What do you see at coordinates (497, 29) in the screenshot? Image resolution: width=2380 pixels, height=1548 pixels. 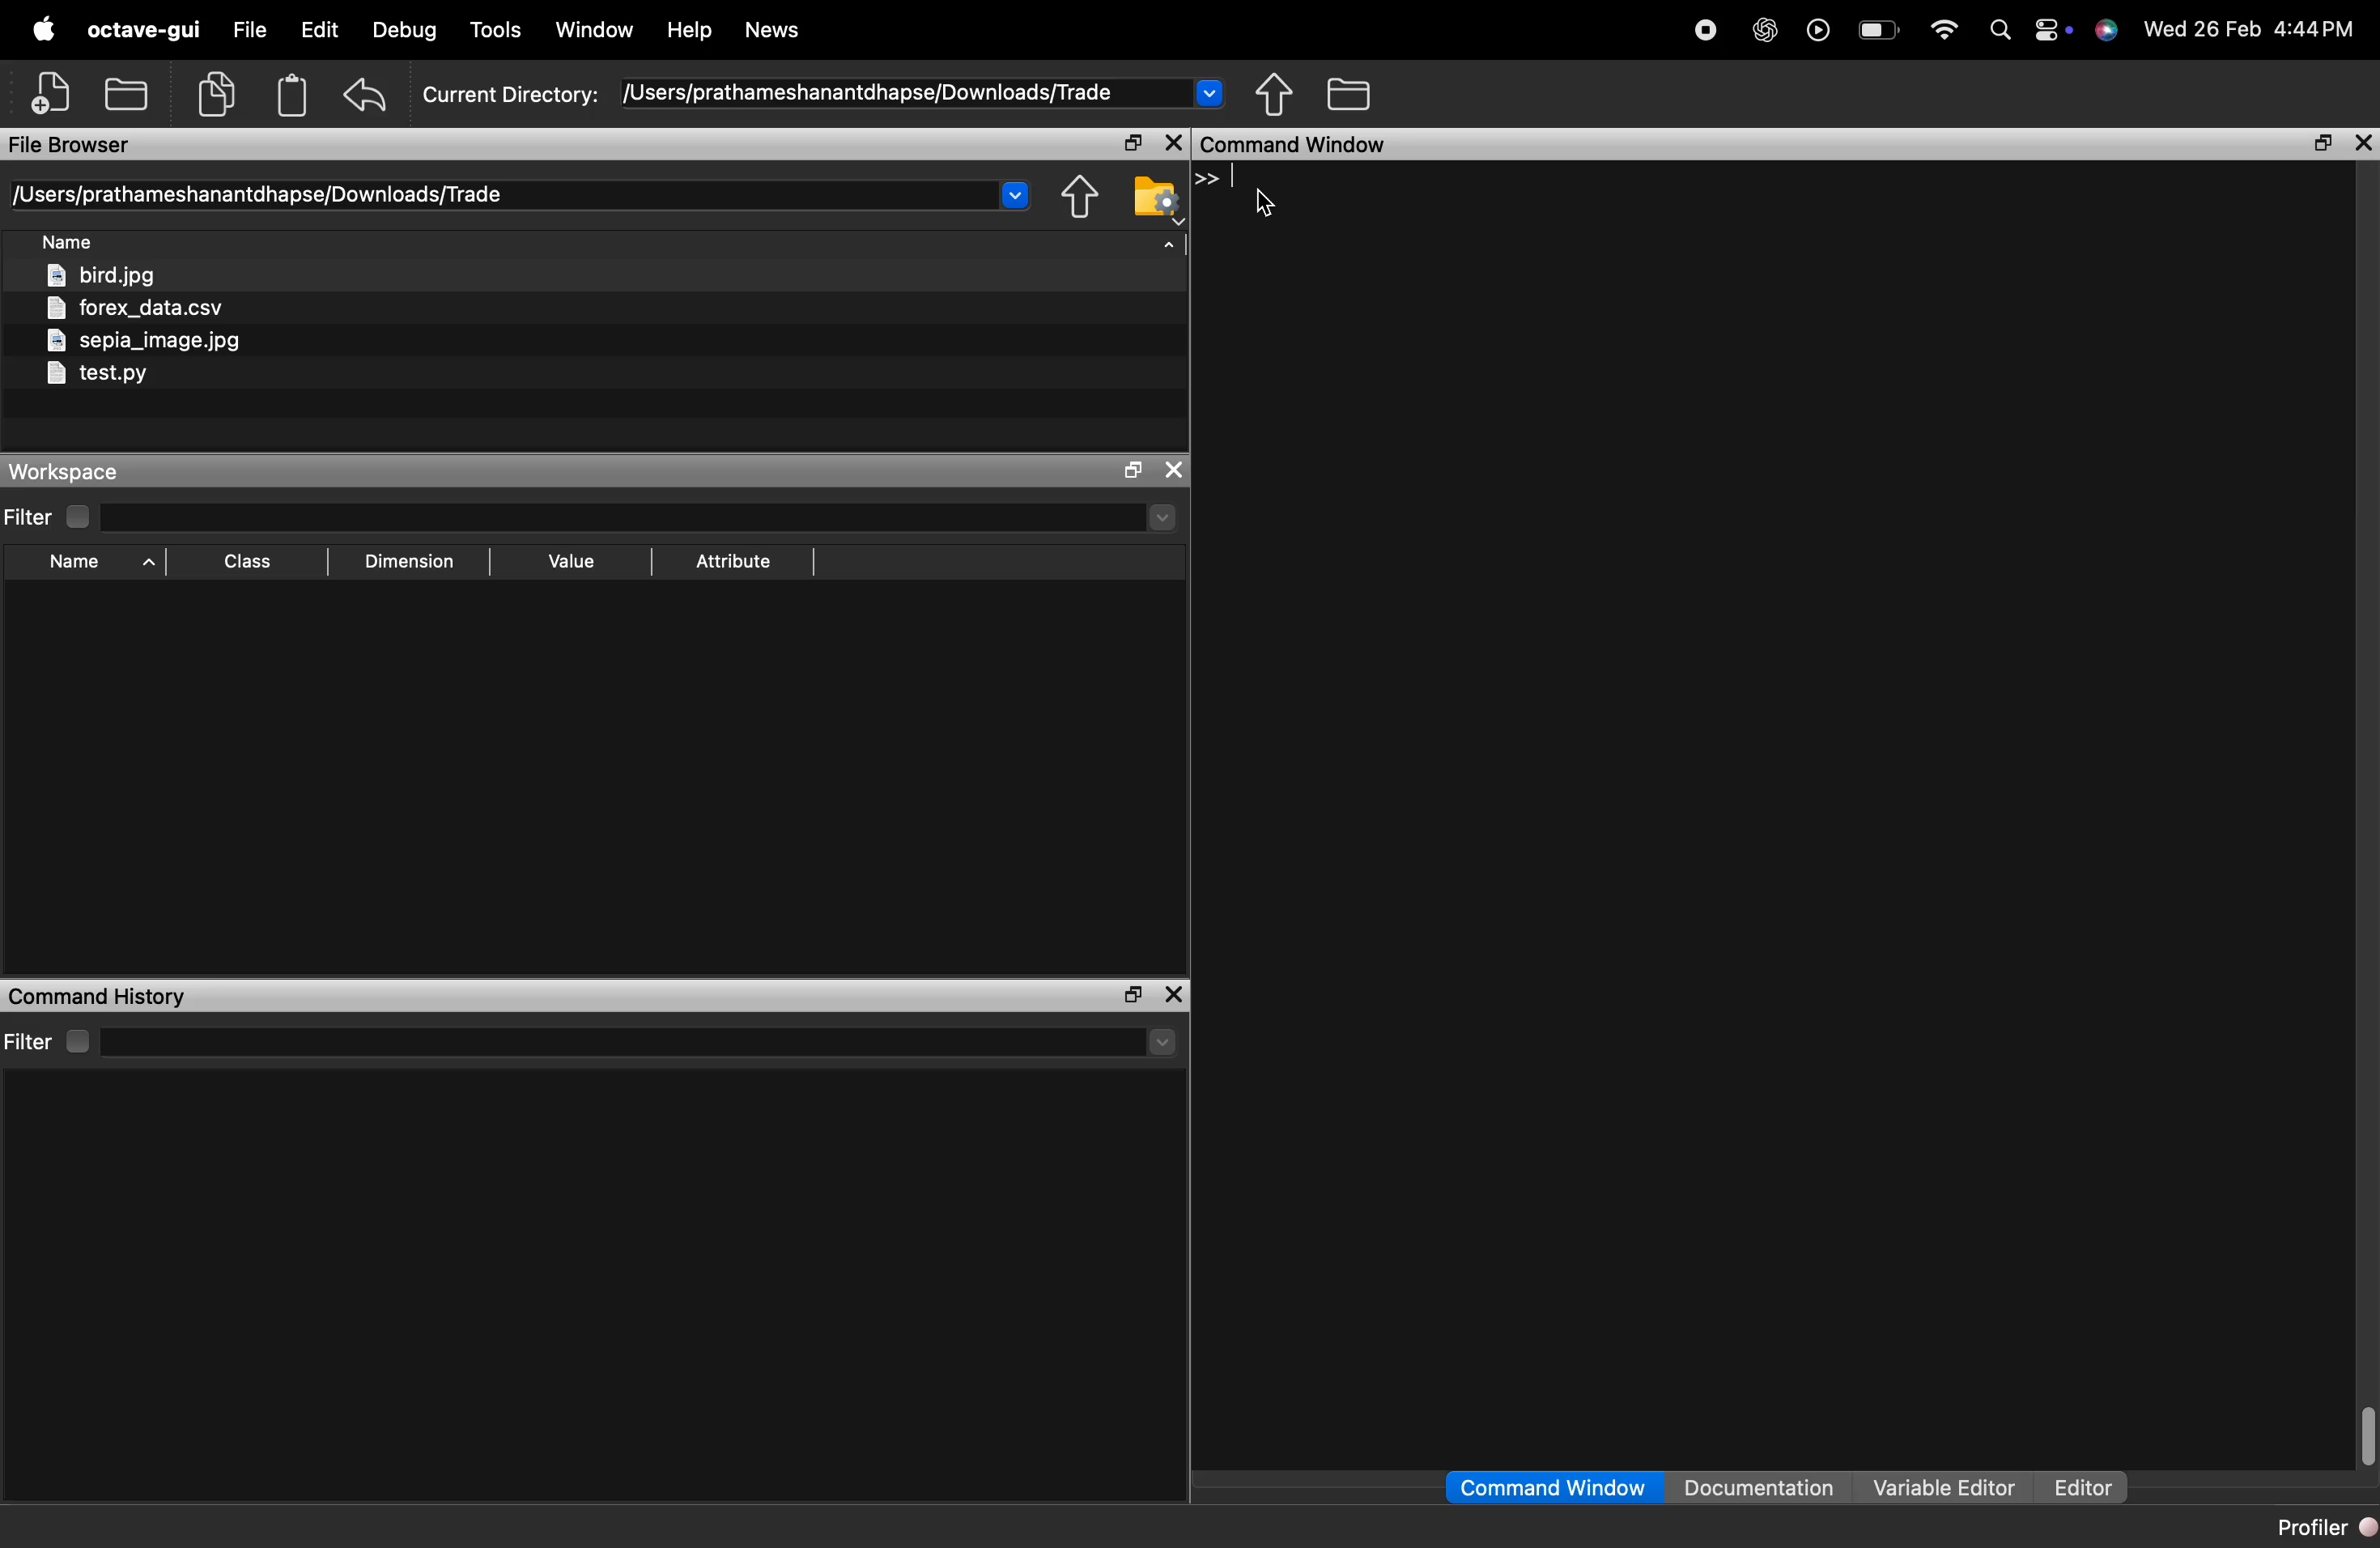 I see `Tools` at bounding box center [497, 29].